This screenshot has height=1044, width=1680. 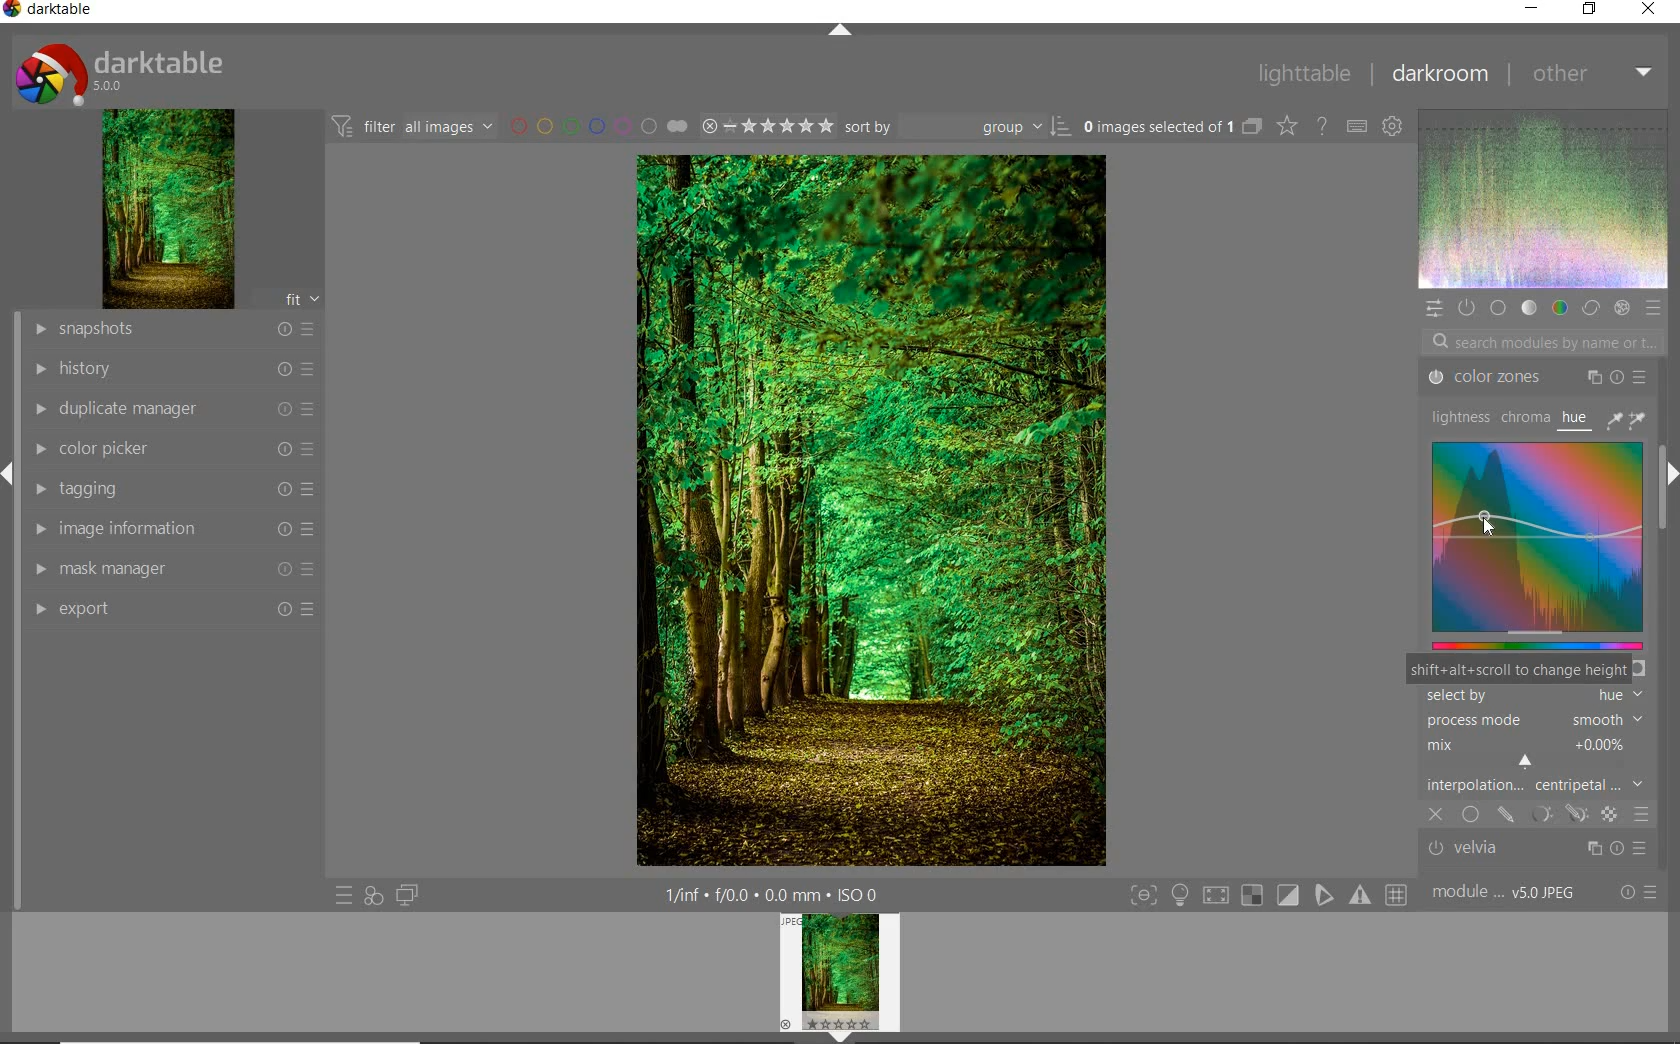 What do you see at coordinates (1555, 815) in the screenshot?
I see `masking options` at bounding box center [1555, 815].